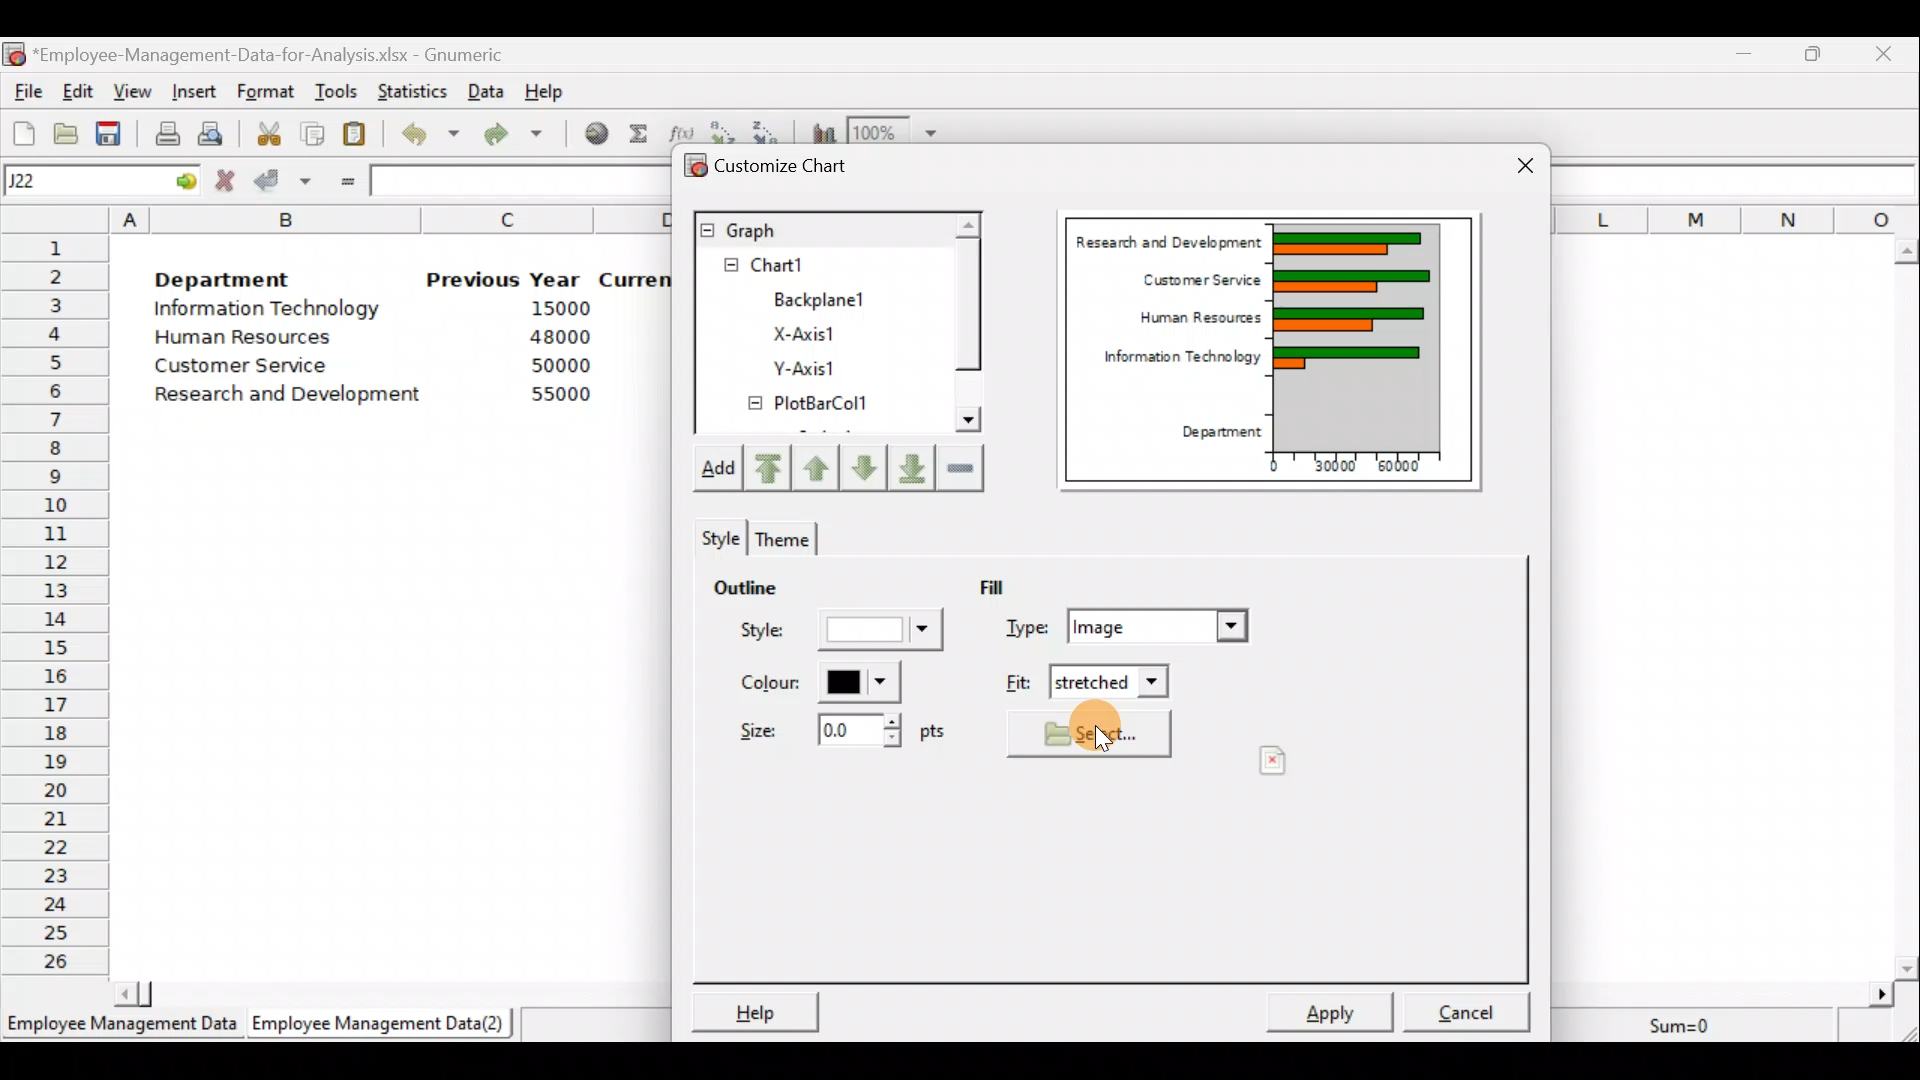 Image resolution: width=1920 pixels, height=1080 pixels. Describe the element at coordinates (559, 339) in the screenshot. I see `48000` at that location.